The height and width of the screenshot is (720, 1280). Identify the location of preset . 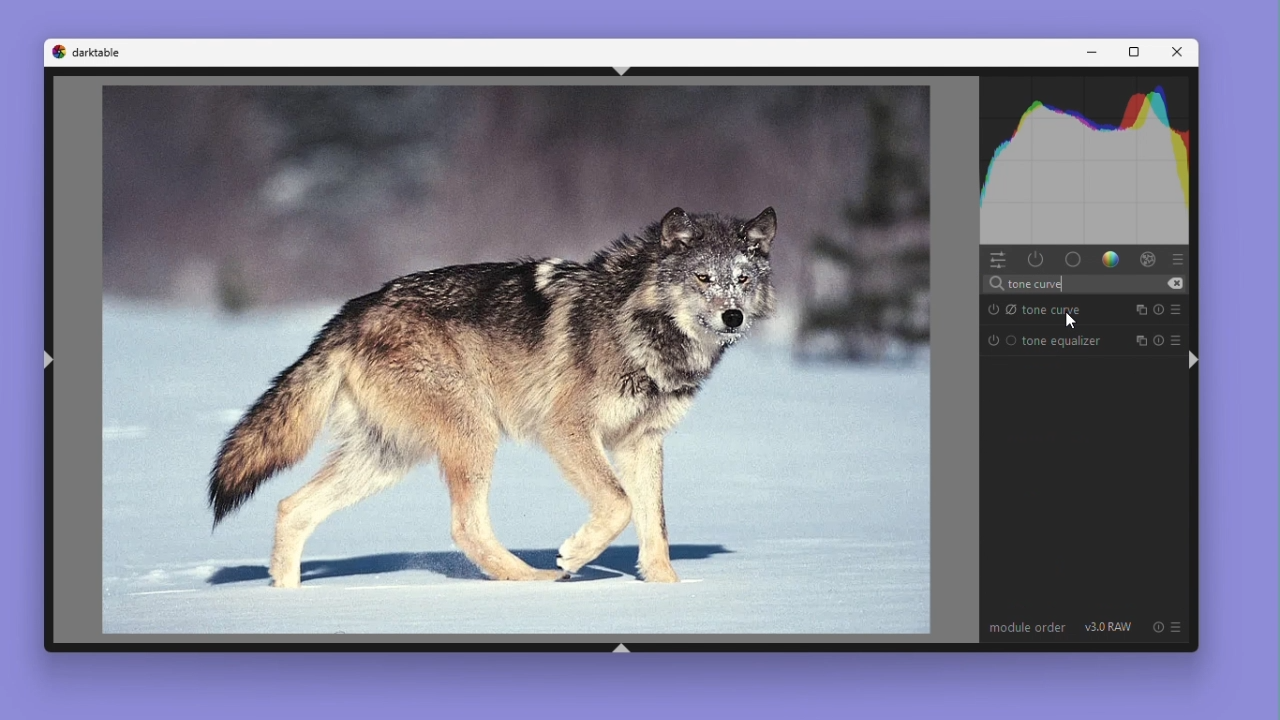
(1177, 334).